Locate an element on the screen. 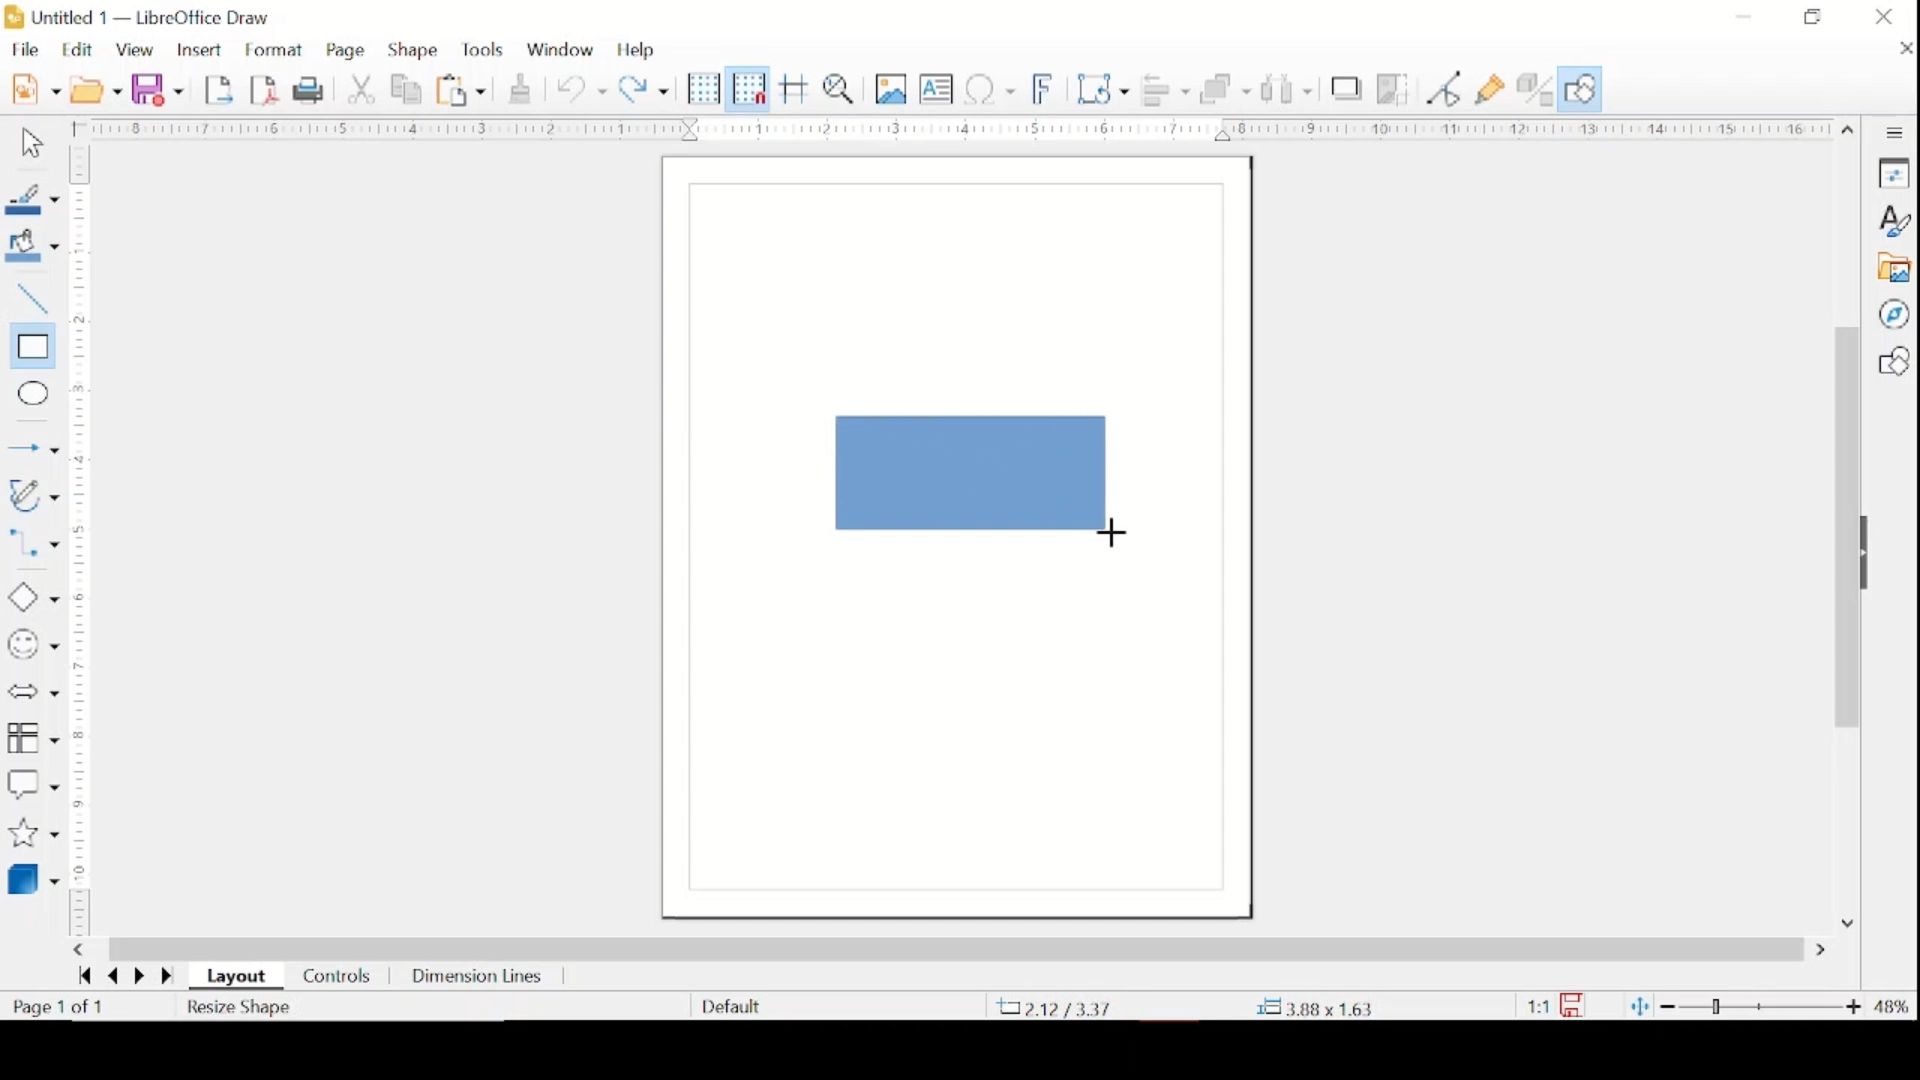  shapes is located at coordinates (1893, 361).